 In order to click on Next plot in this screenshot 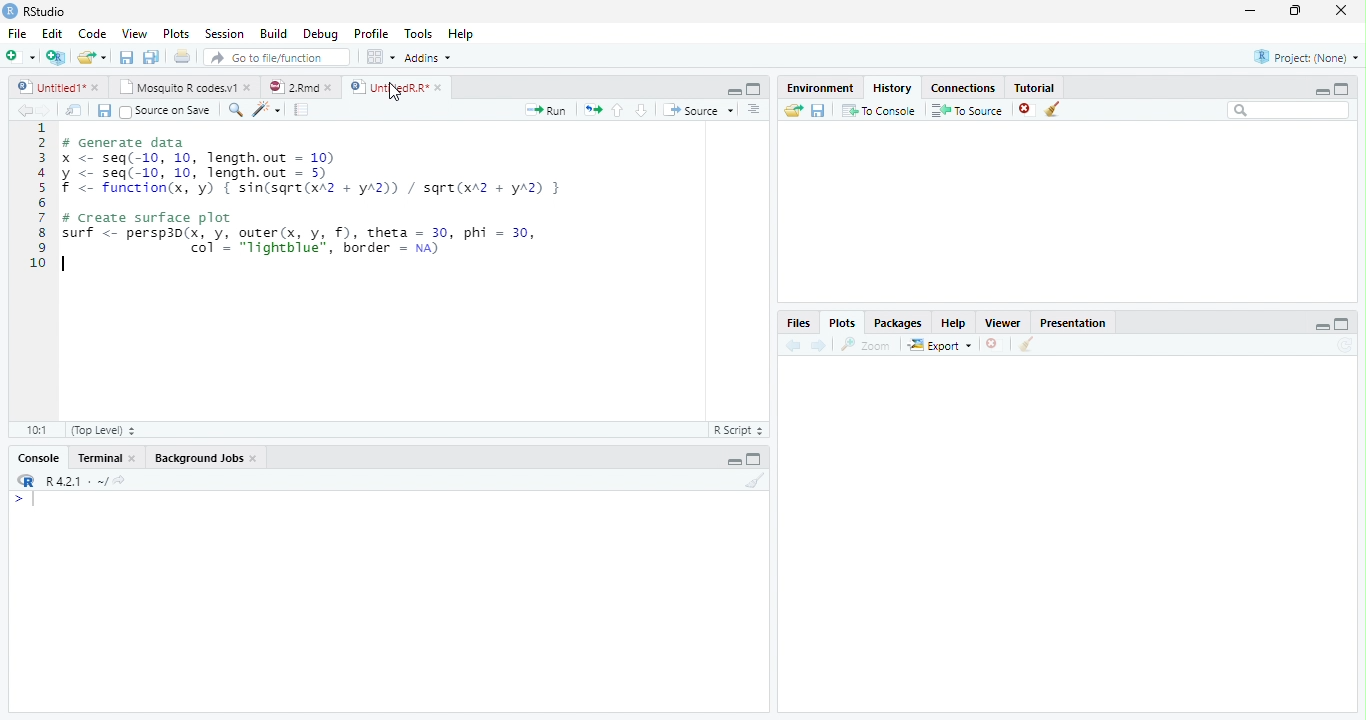, I will do `click(819, 345)`.